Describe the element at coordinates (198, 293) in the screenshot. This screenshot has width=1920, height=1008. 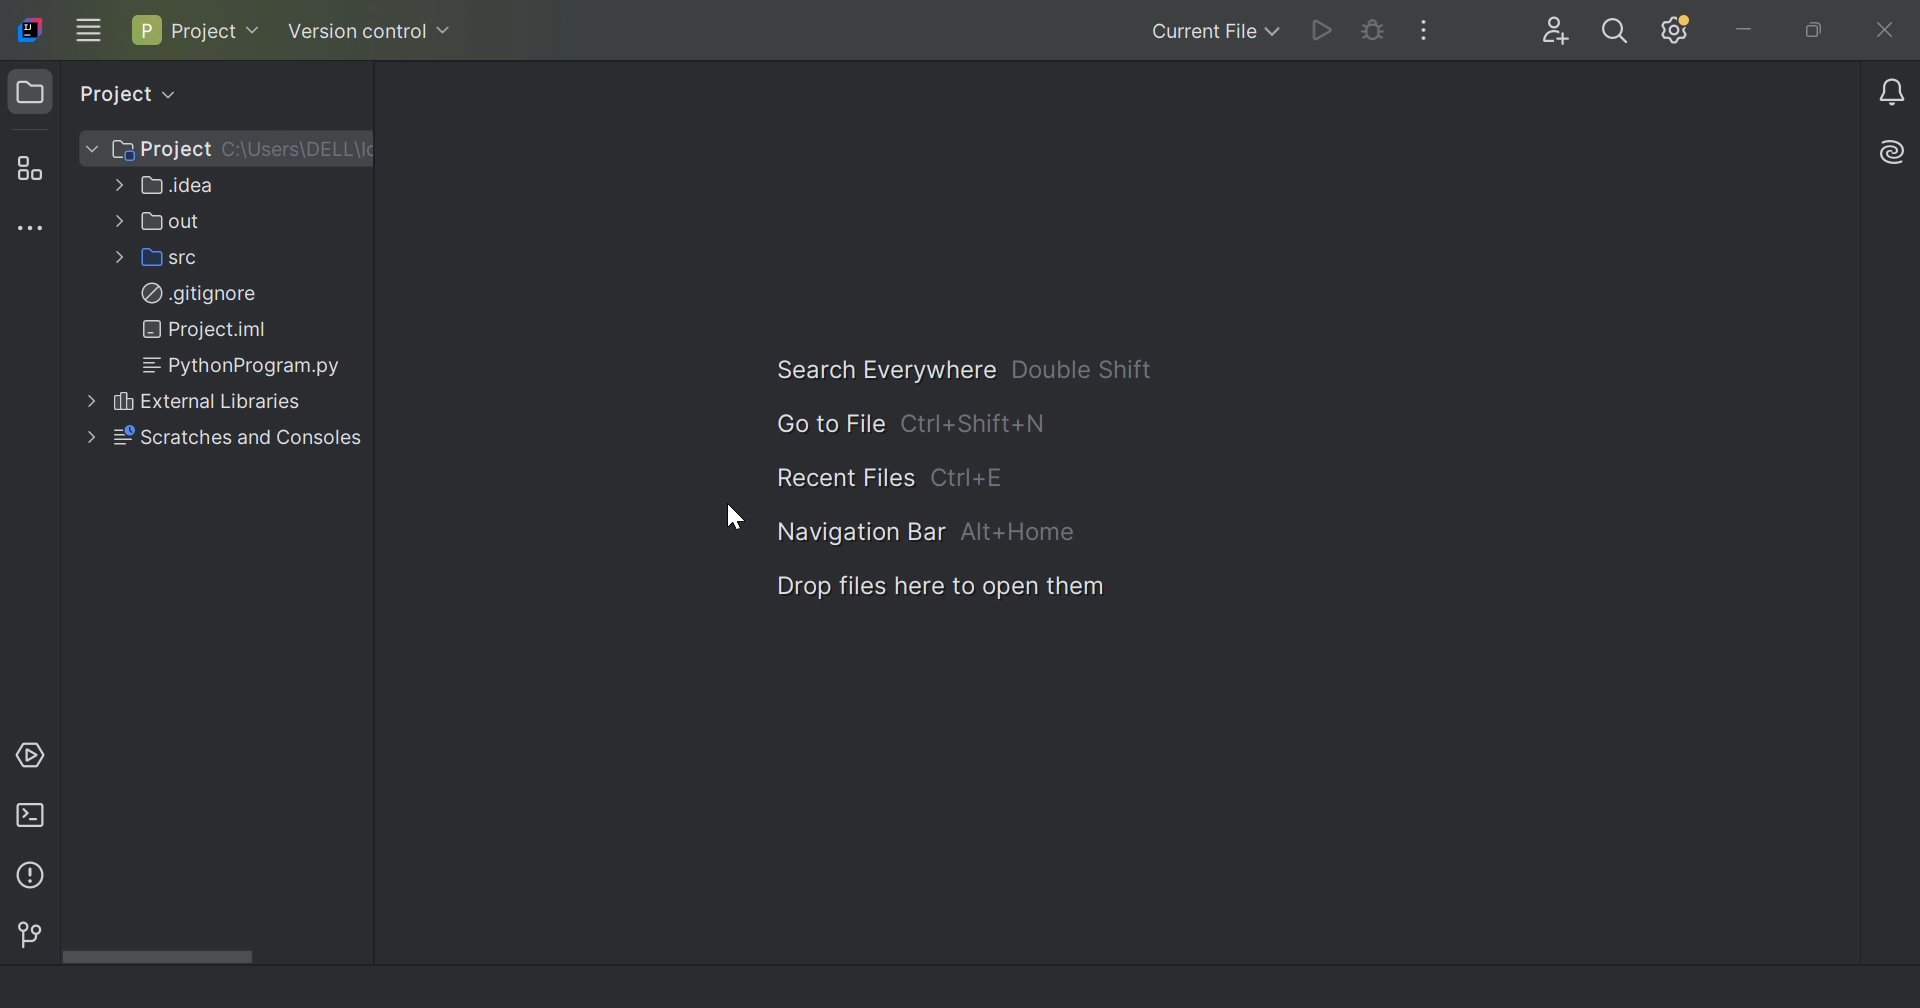
I see `.gitignore` at that location.